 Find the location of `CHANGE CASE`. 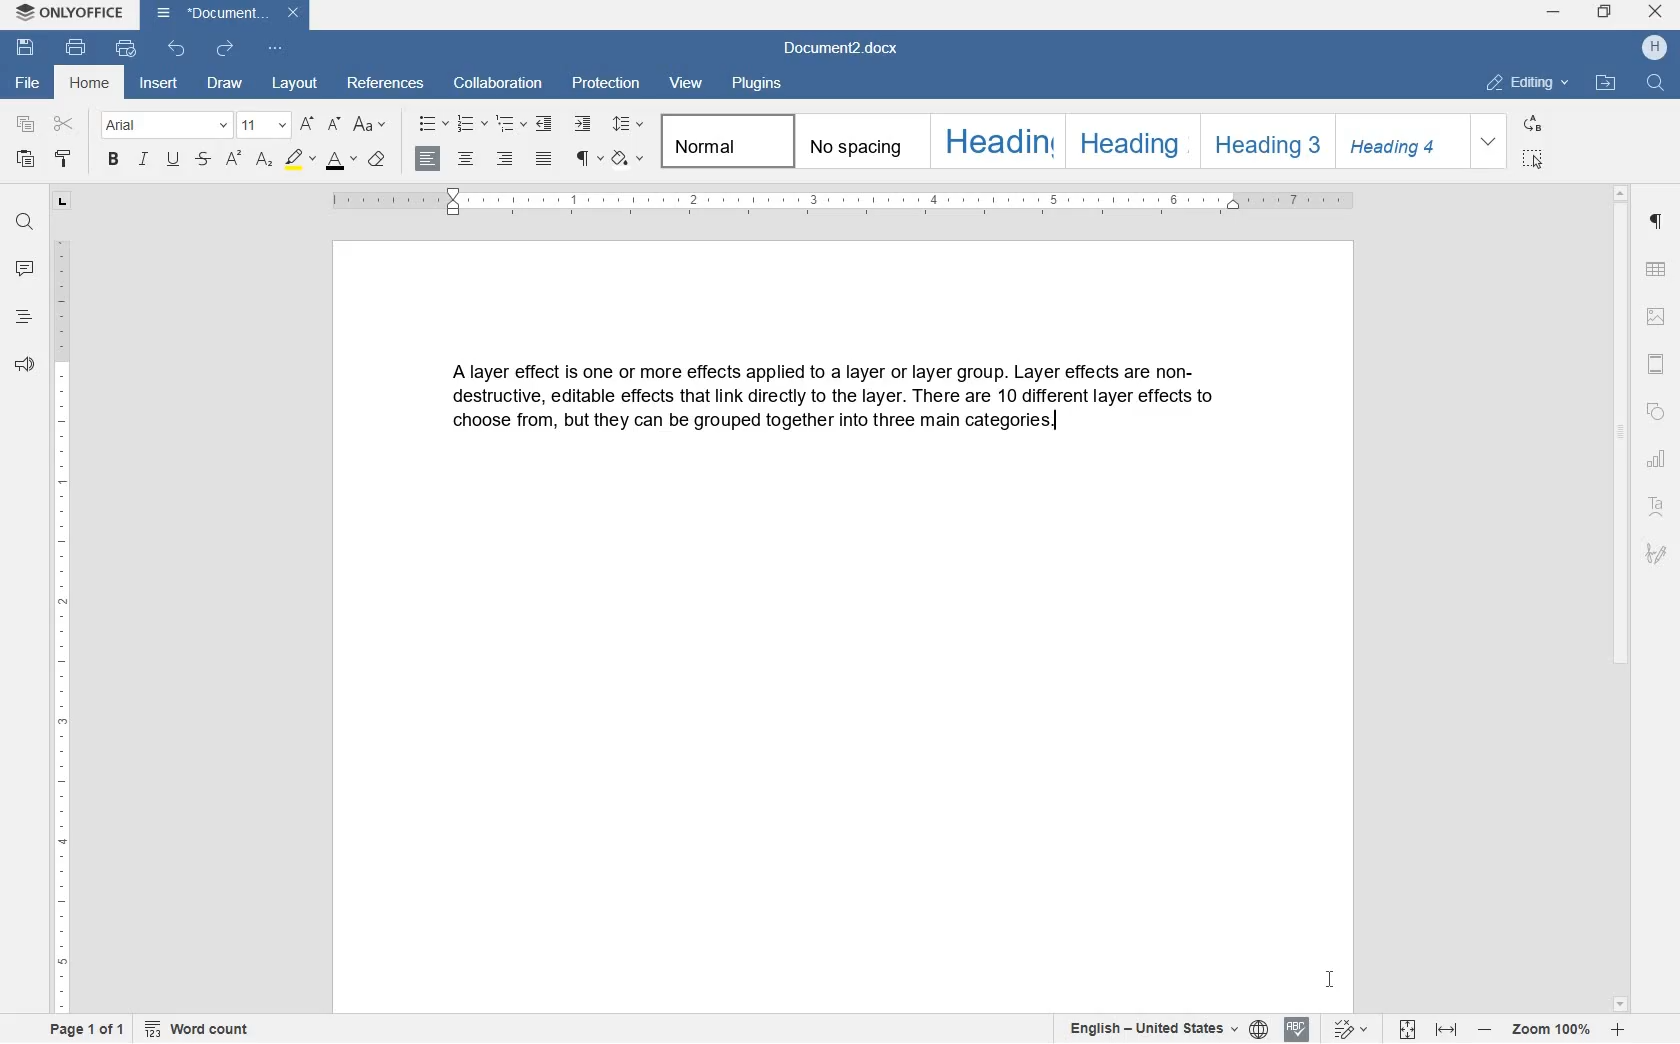

CHANGE CASE is located at coordinates (372, 125).